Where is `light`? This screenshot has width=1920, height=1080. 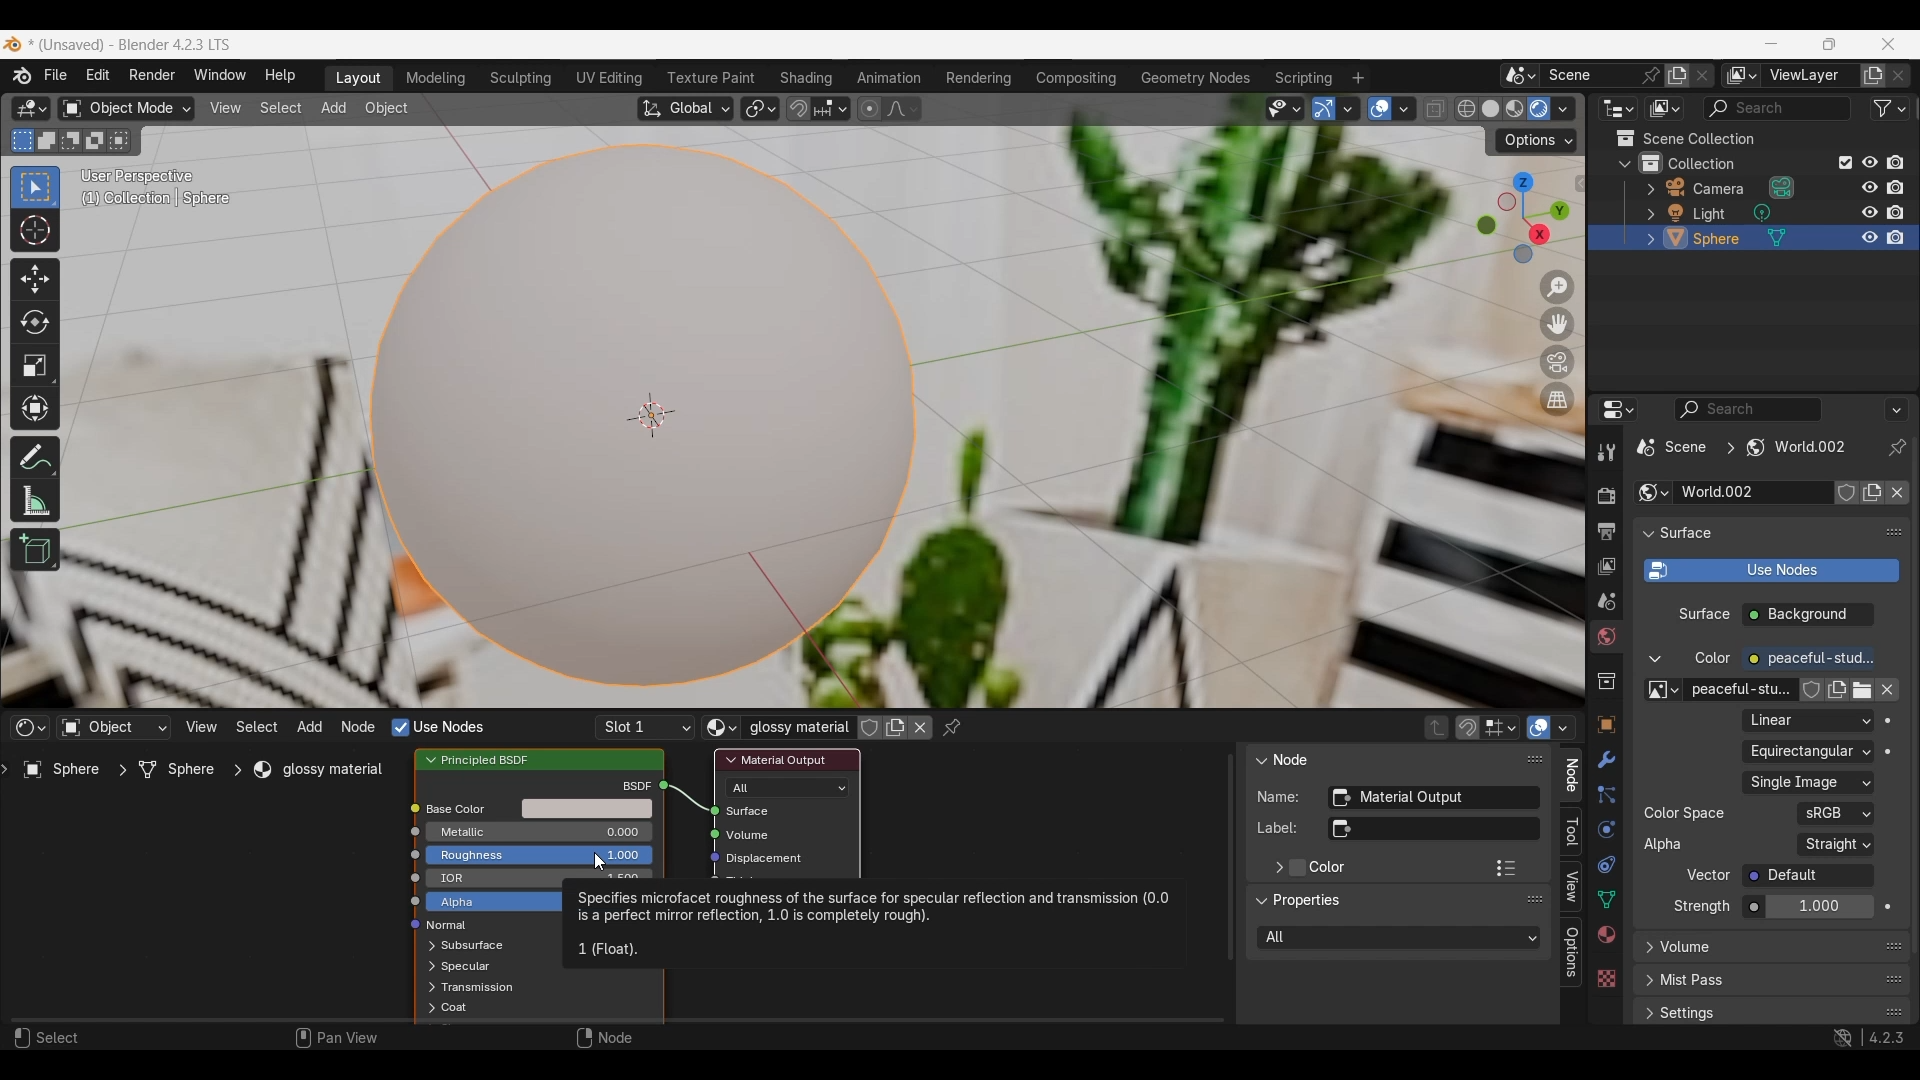 light is located at coordinates (1713, 214).